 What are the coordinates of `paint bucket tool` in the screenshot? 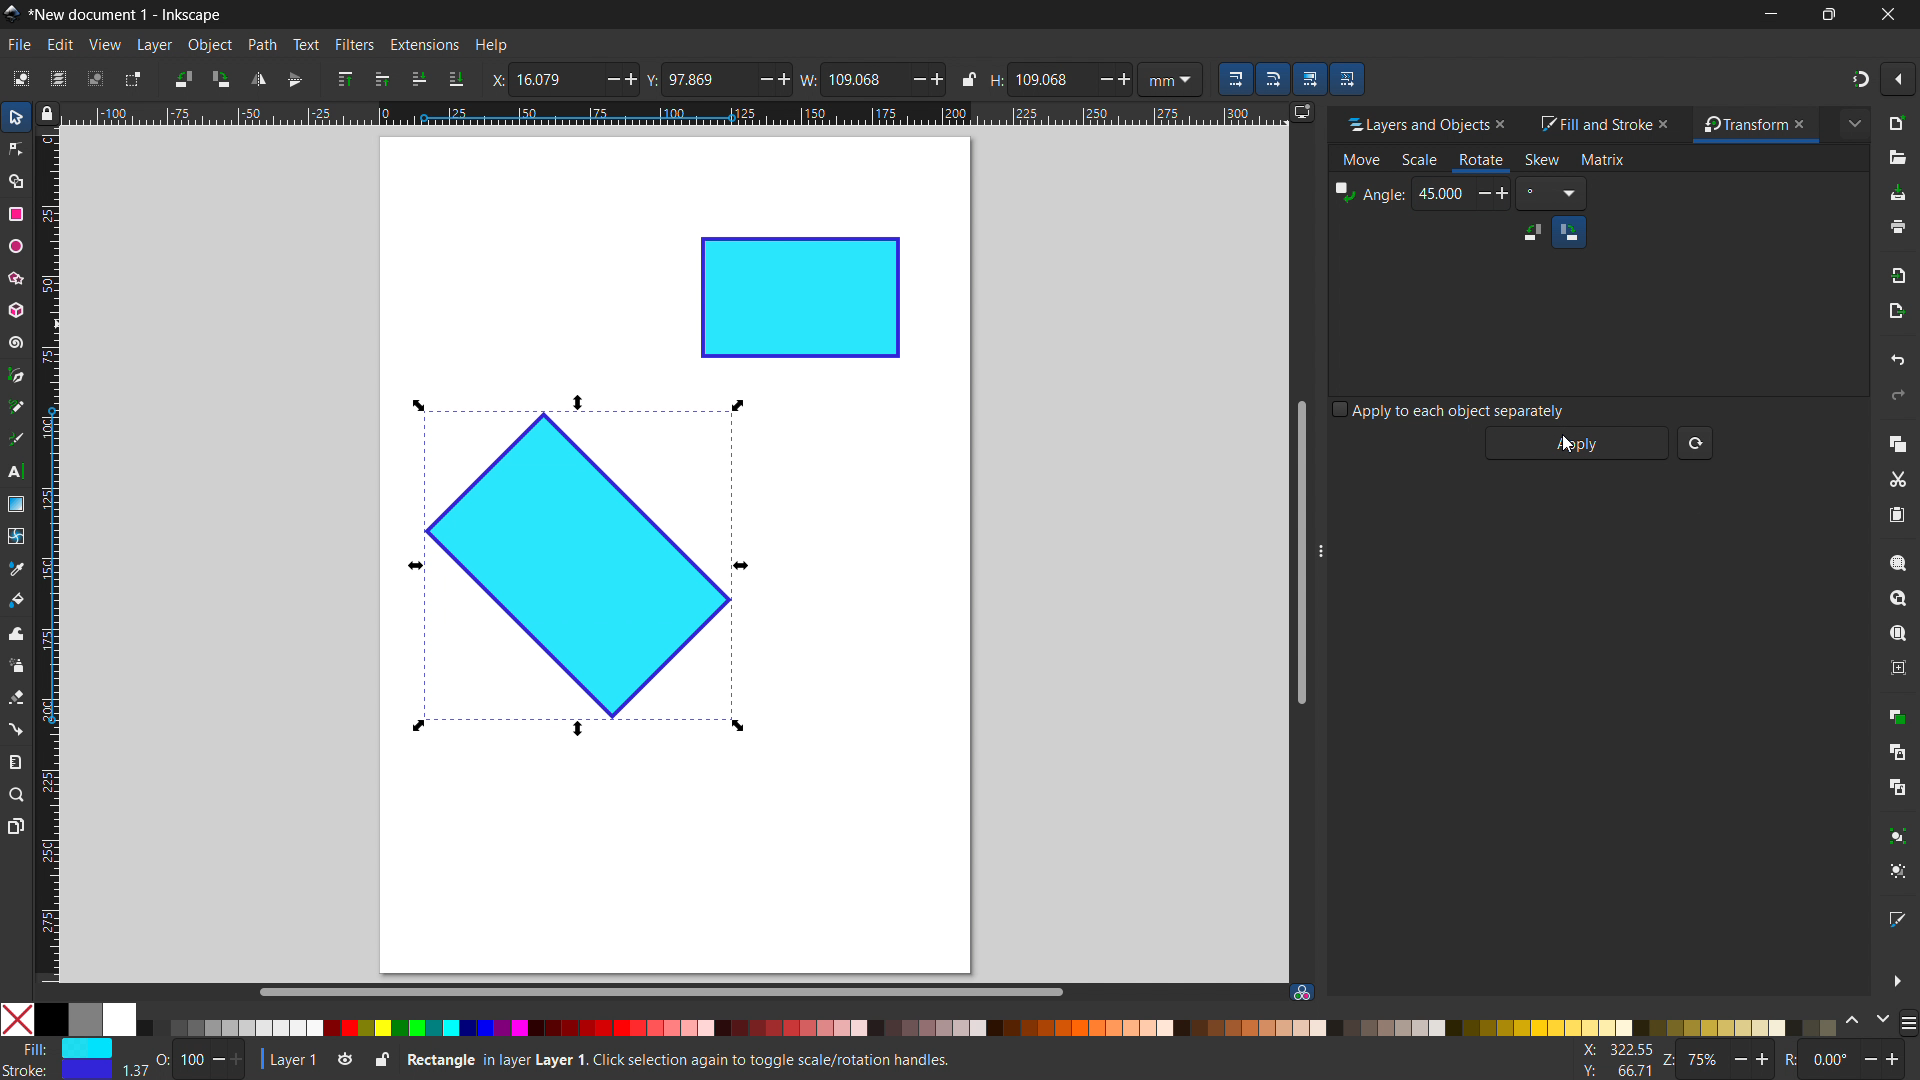 It's located at (18, 599).